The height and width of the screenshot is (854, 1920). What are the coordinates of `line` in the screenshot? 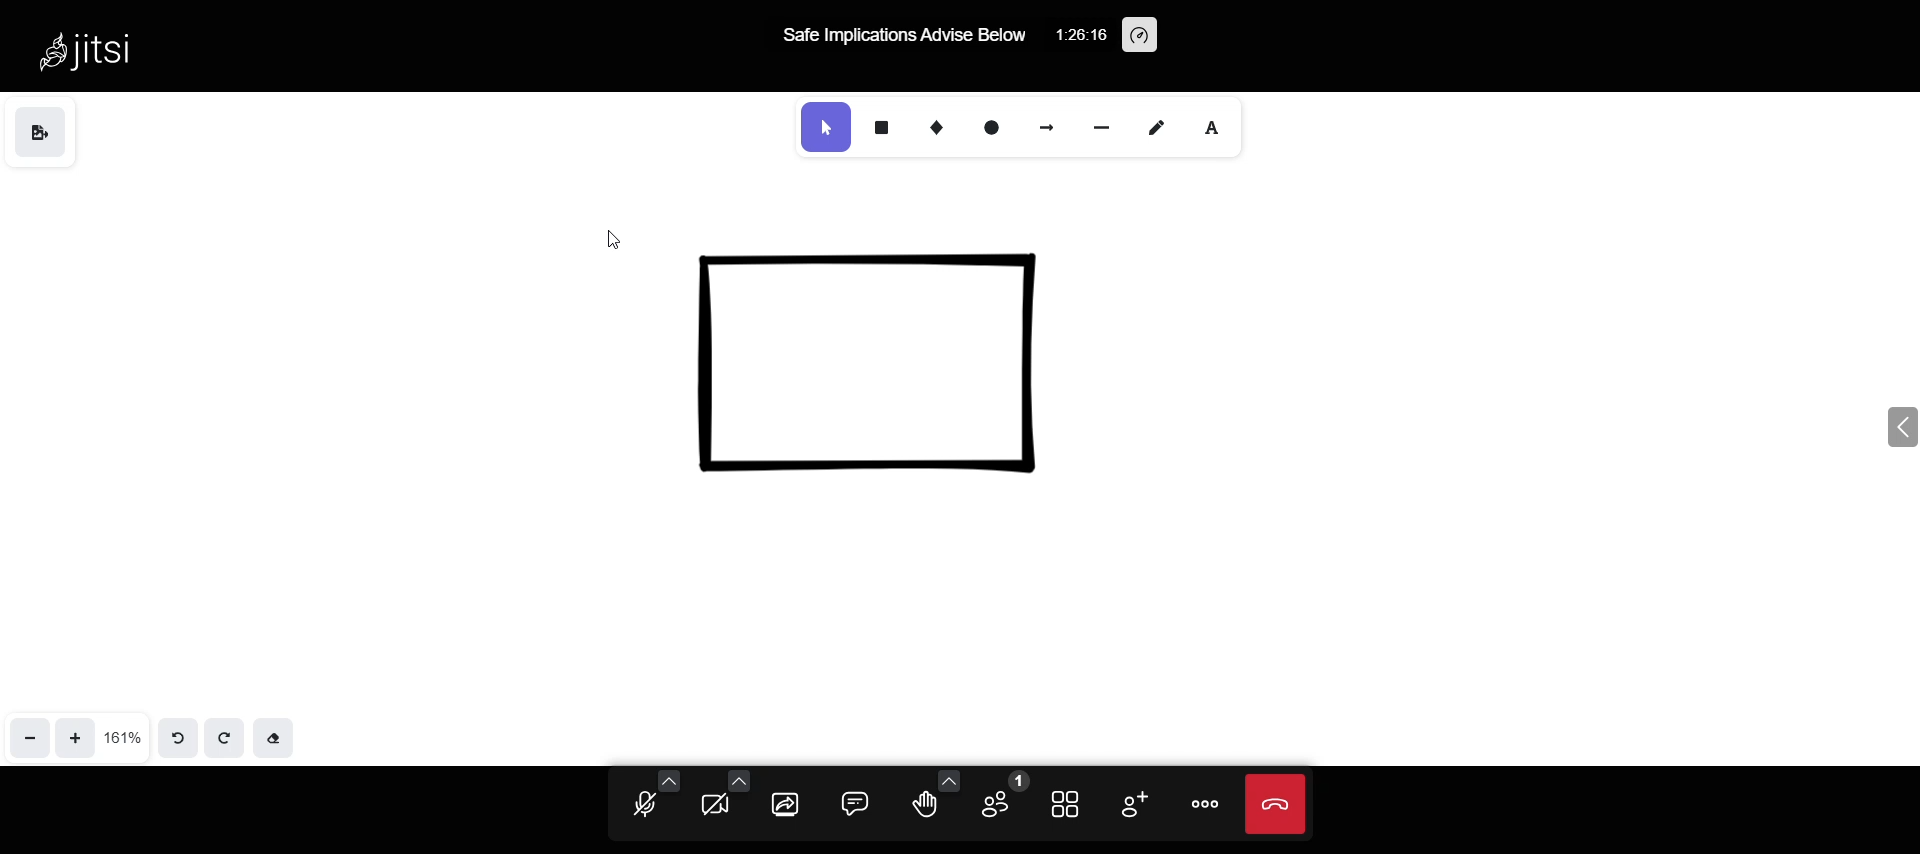 It's located at (1102, 127).